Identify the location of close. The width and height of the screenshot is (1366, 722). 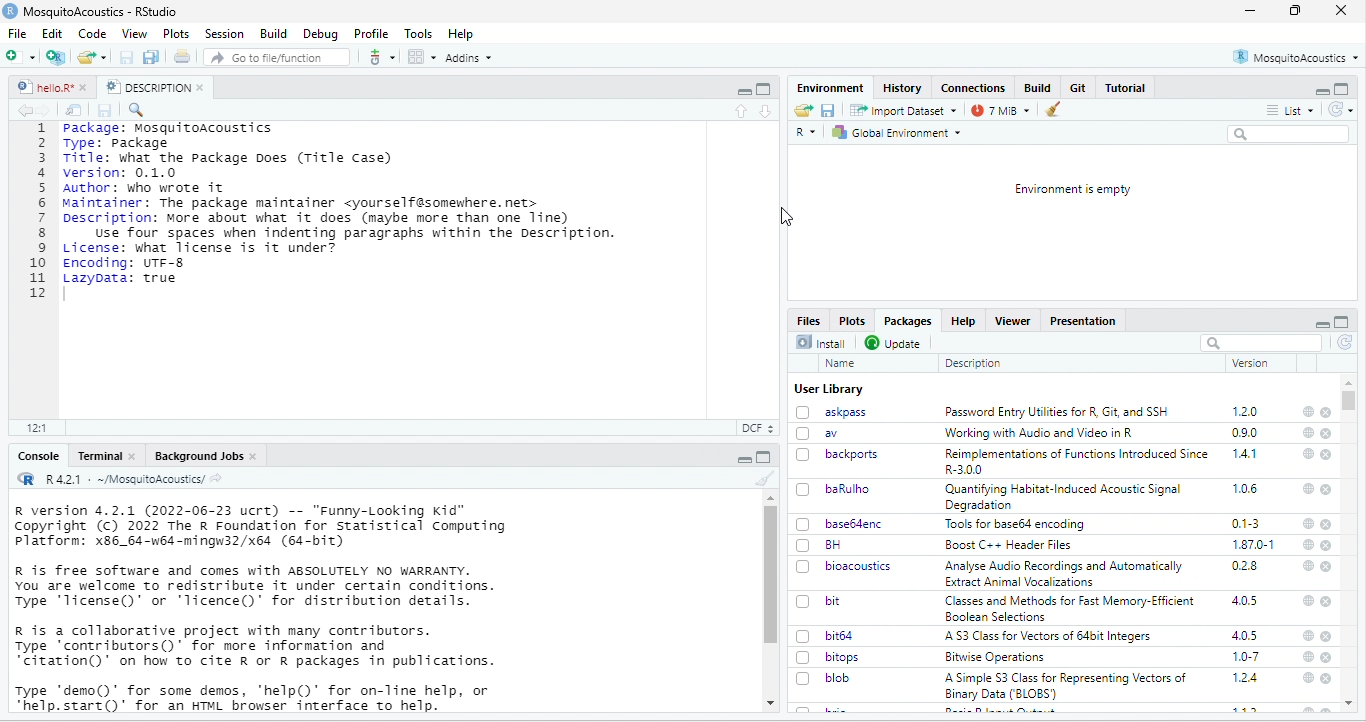
(1326, 601).